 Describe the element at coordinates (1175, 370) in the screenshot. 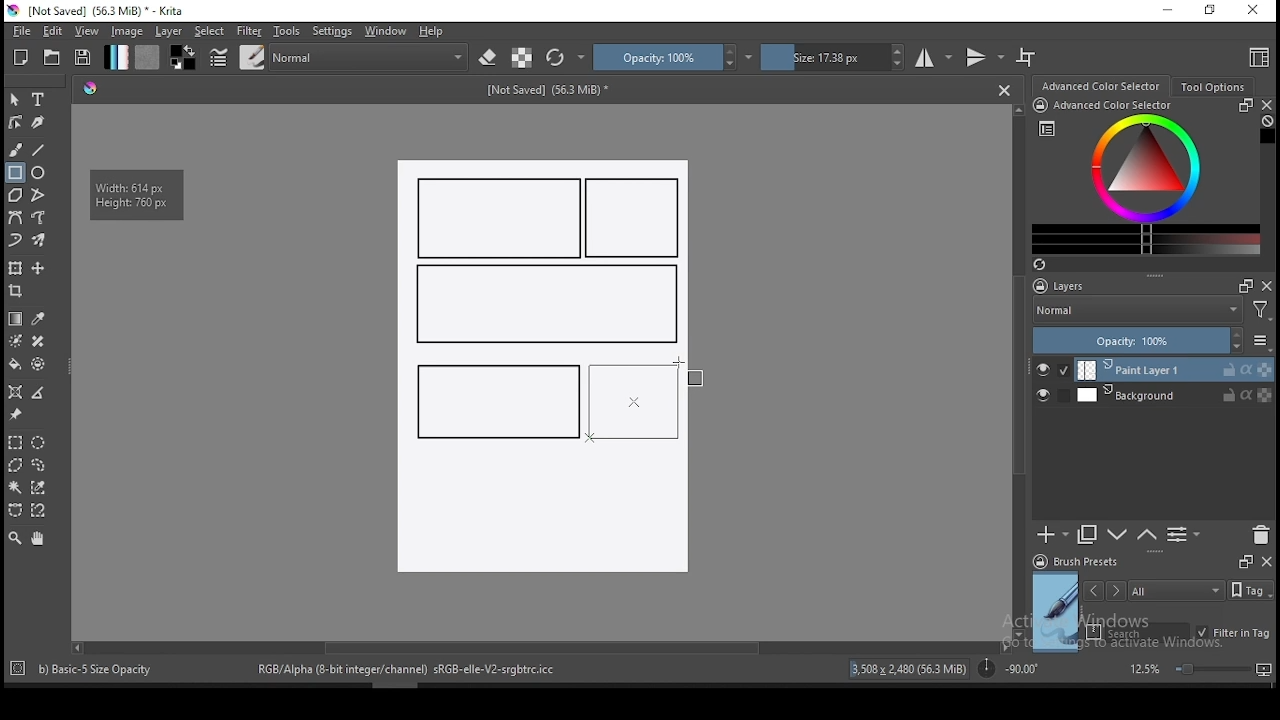

I see `layer` at that location.